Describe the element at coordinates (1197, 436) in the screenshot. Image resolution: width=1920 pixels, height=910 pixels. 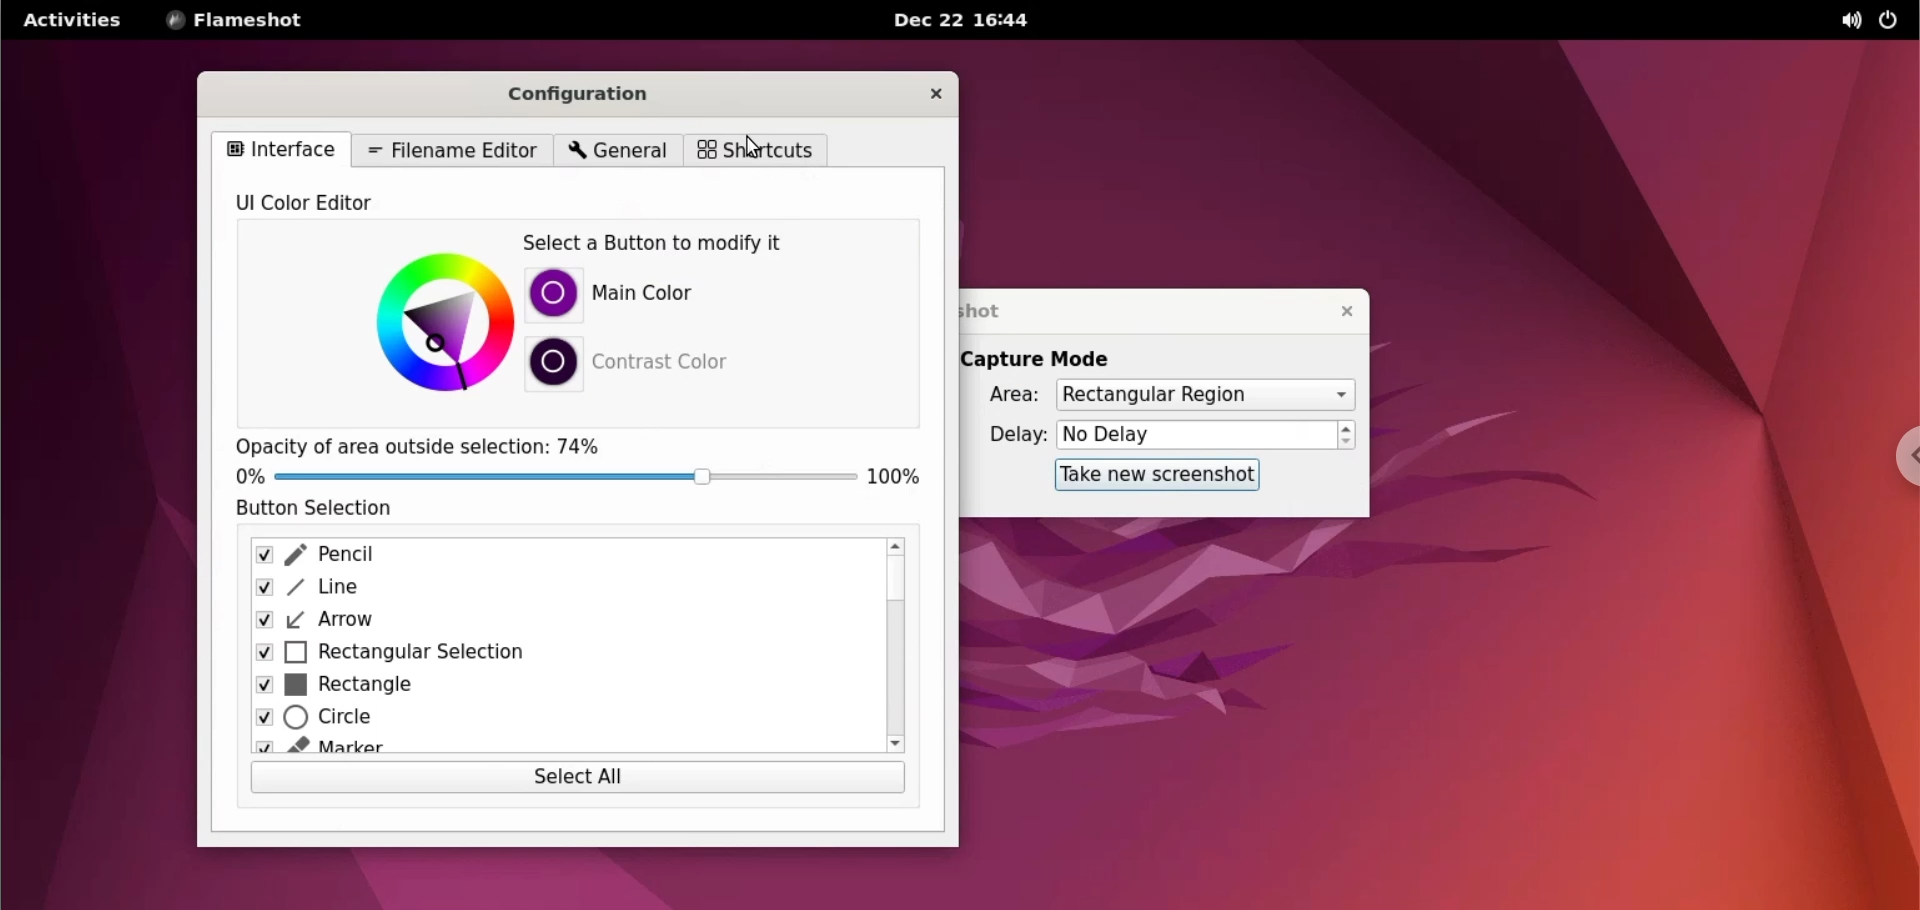
I see `delay time input box` at that location.